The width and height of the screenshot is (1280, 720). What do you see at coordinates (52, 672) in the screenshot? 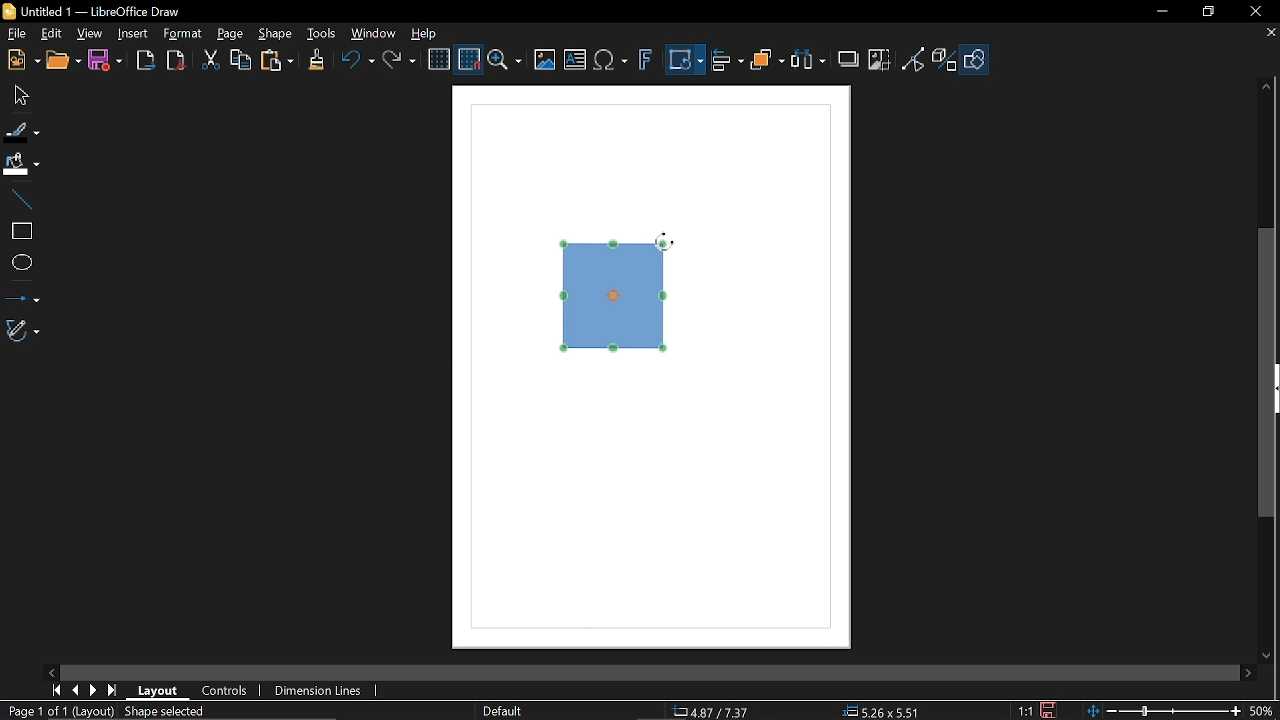
I see `Move left` at bounding box center [52, 672].